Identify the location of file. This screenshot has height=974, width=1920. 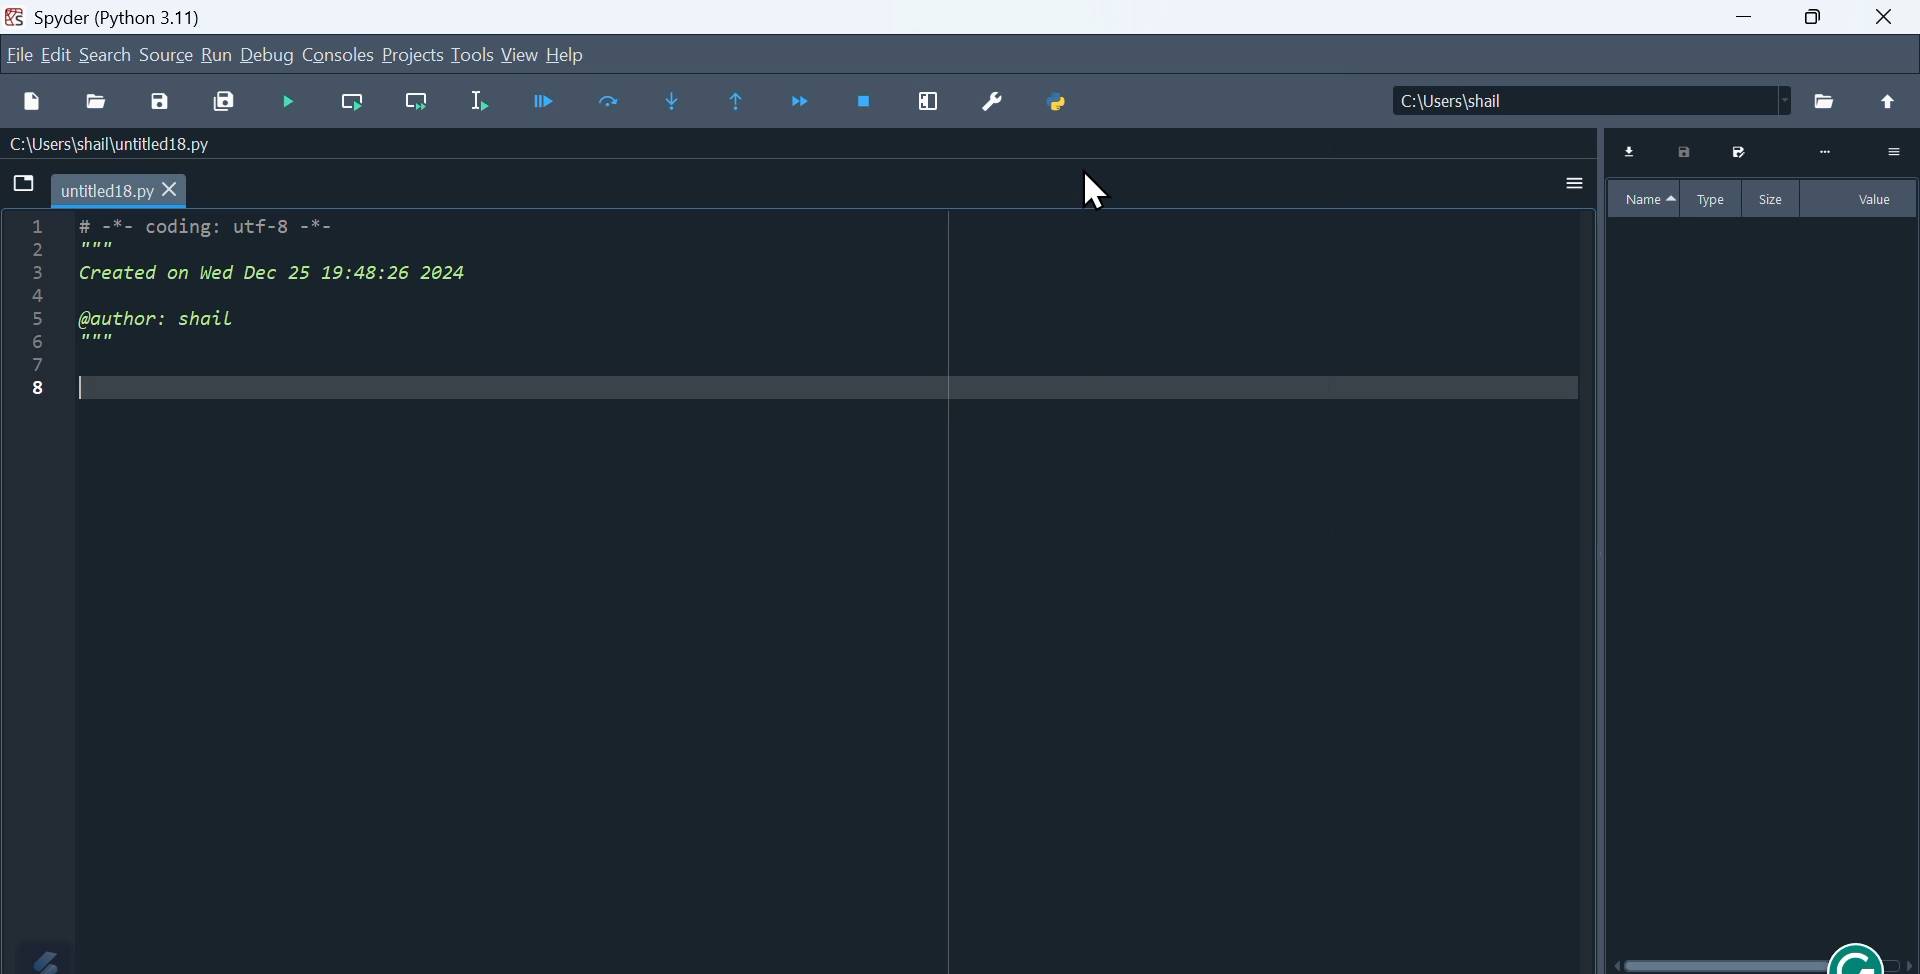
(1683, 152).